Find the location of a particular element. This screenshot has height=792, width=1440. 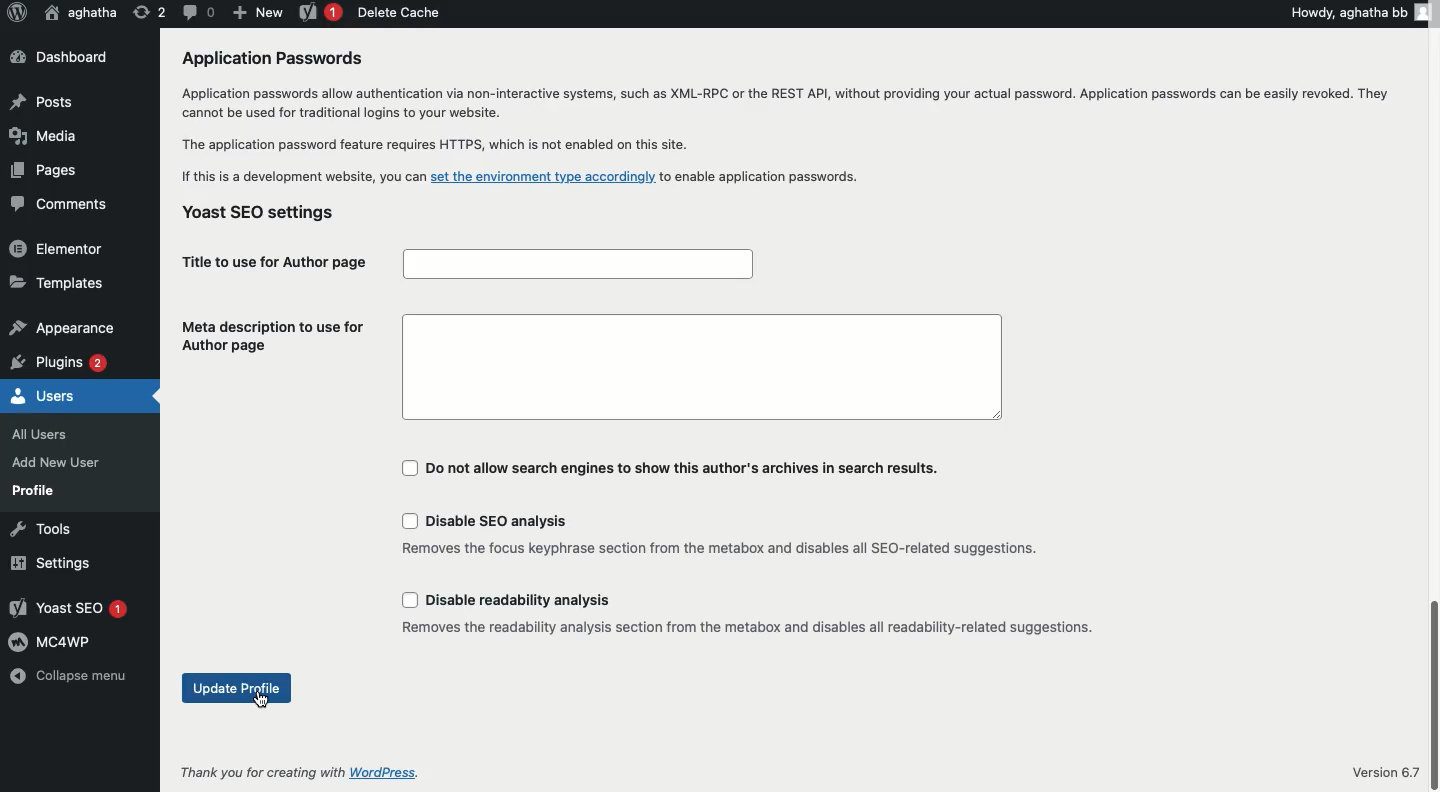

Collapse menu is located at coordinates (68, 678).